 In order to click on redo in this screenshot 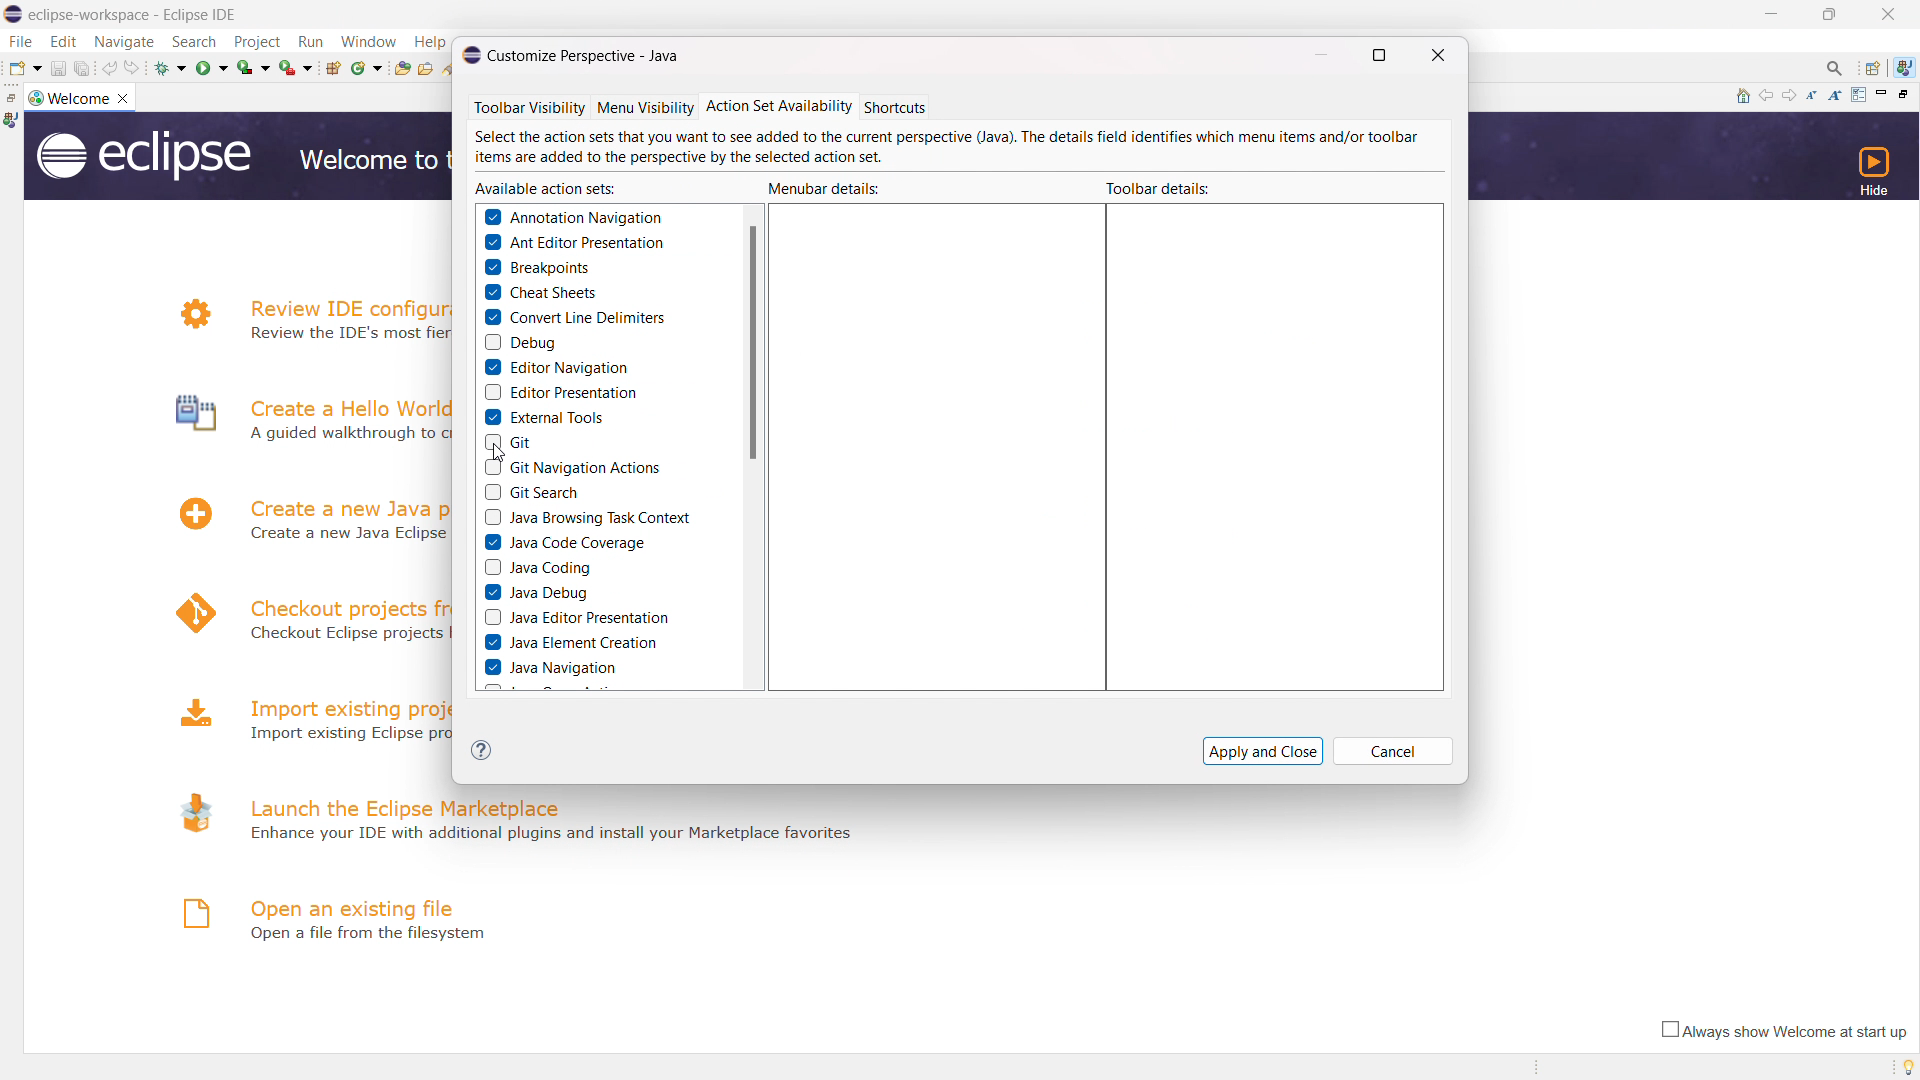, I will do `click(134, 68)`.